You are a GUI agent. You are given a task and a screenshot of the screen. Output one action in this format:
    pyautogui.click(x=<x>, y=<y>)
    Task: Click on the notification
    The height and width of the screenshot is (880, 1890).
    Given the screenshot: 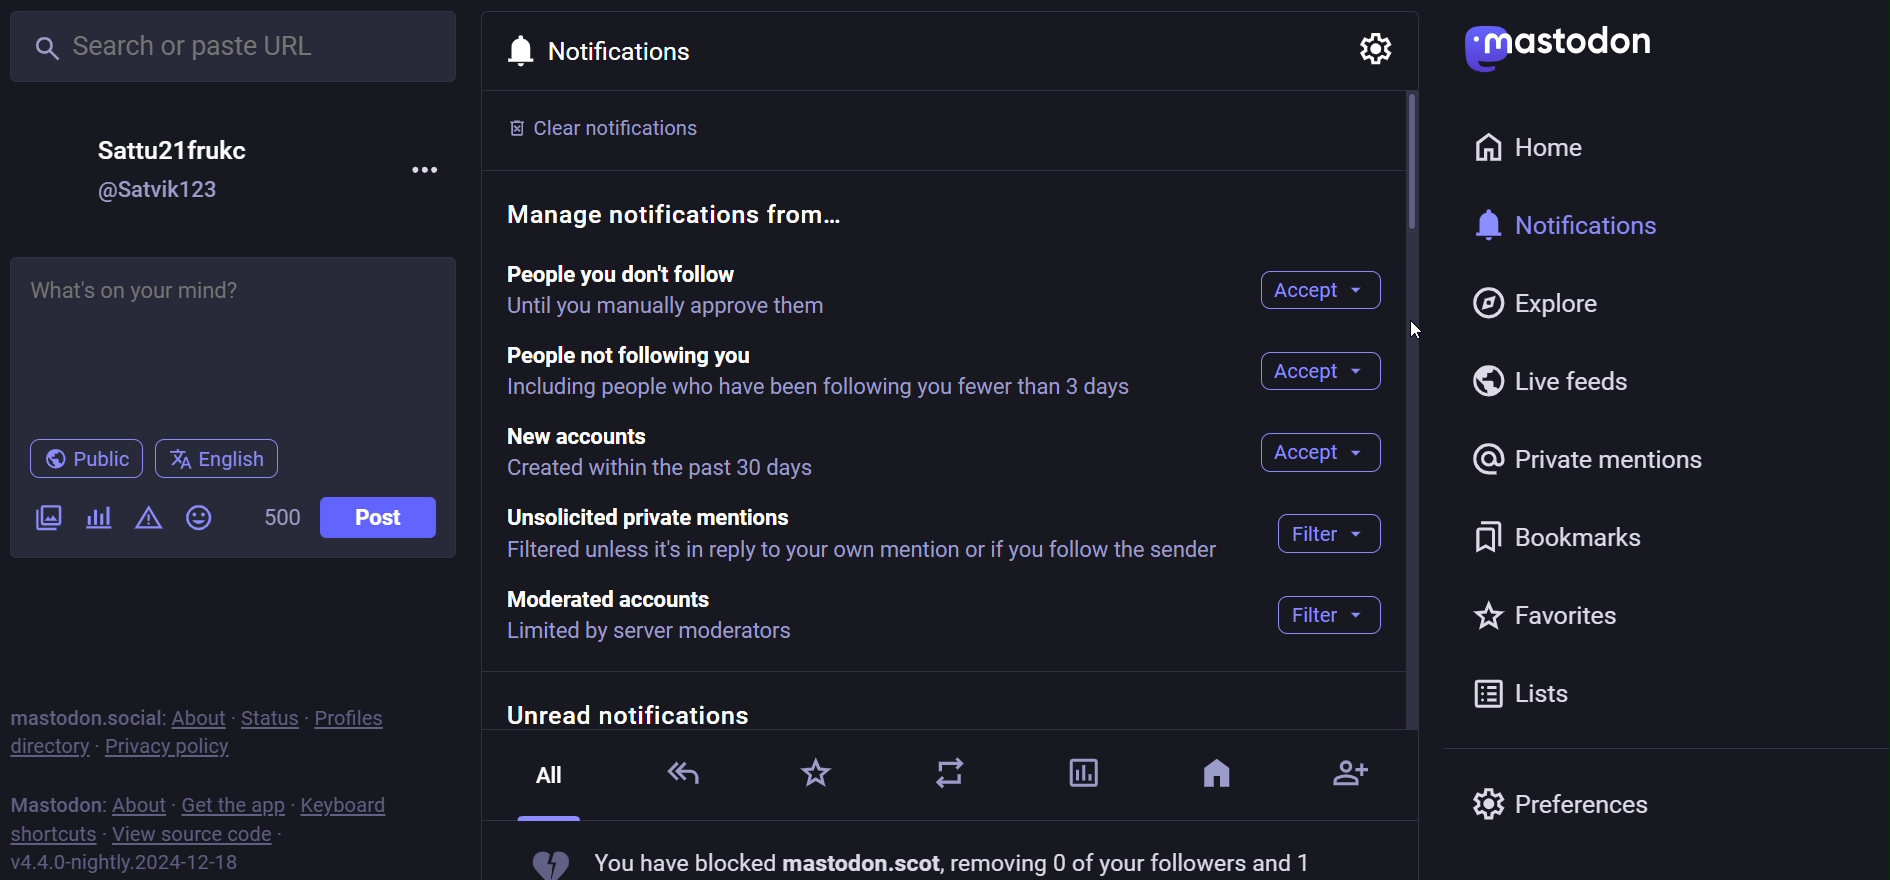 What is the action you would take?
    pyautogui.click(x=1583, y=226)
    